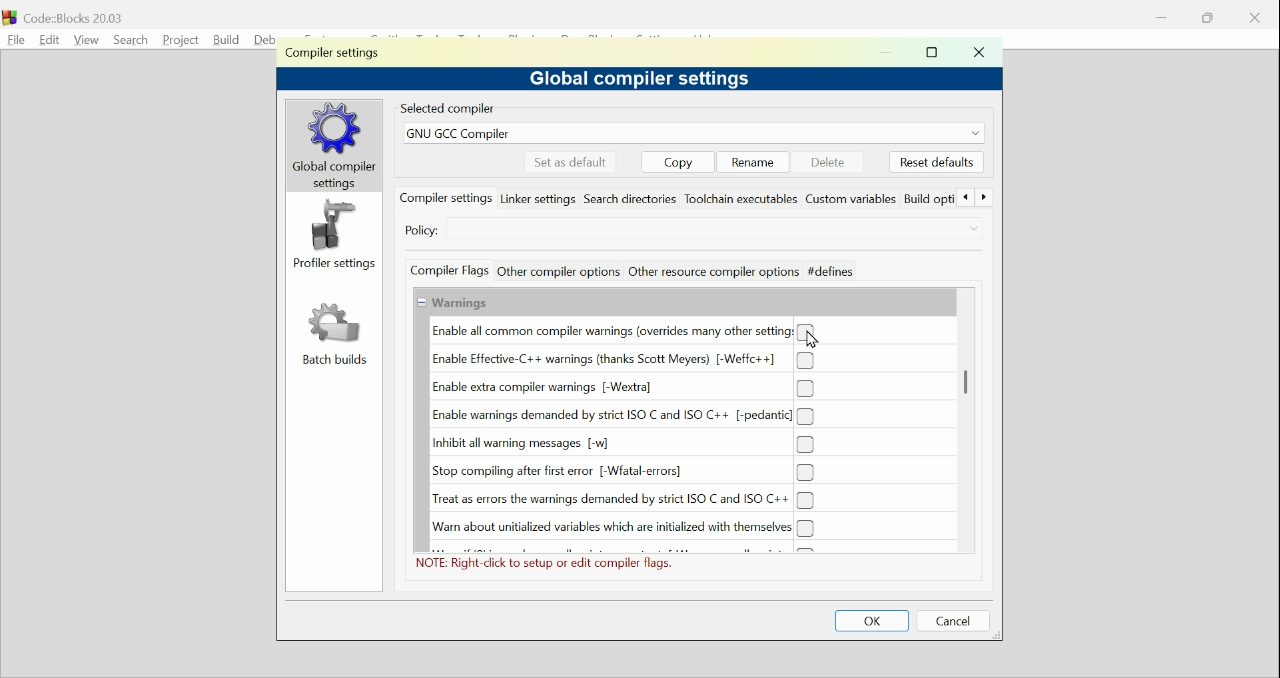 The image size is (1280, 678). I want to click on Select Compiler settings, so click(690, 233).